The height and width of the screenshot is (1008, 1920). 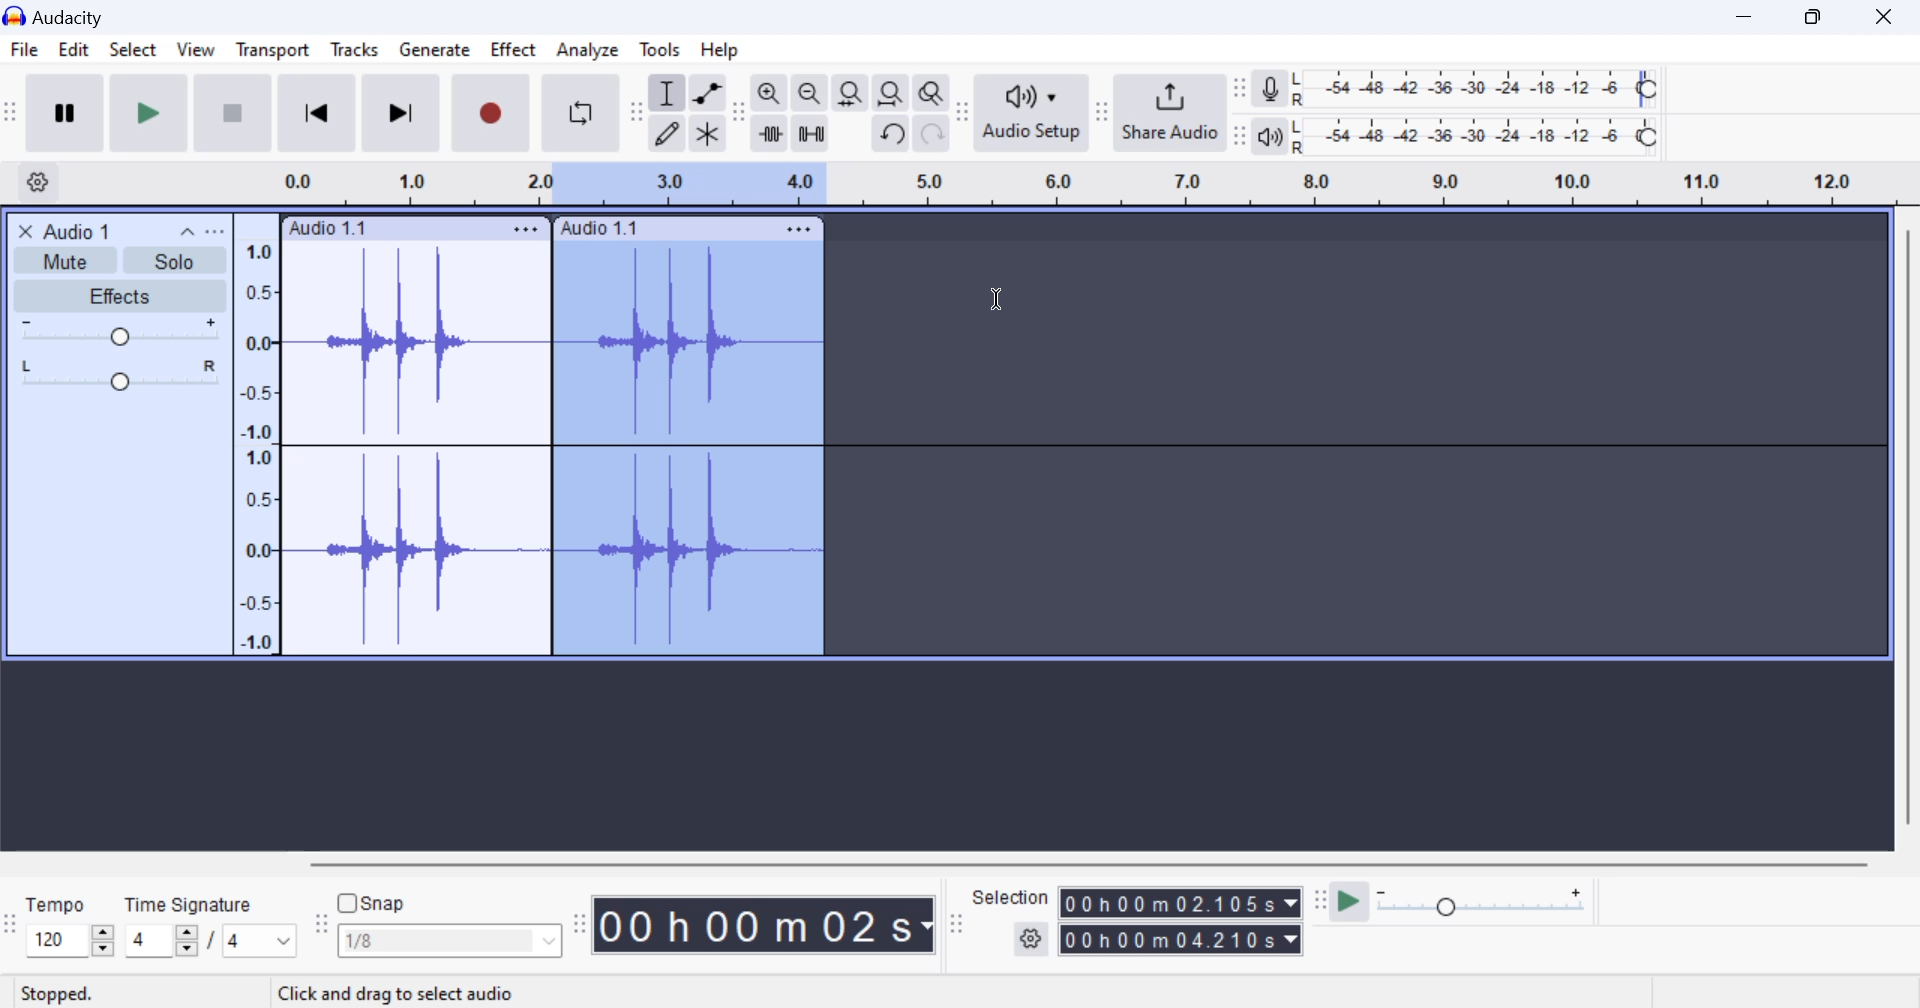 What do you see at coordinates (768, 924) in the screenshot?
I see `Clip Length` at bounding box center [768, 924].